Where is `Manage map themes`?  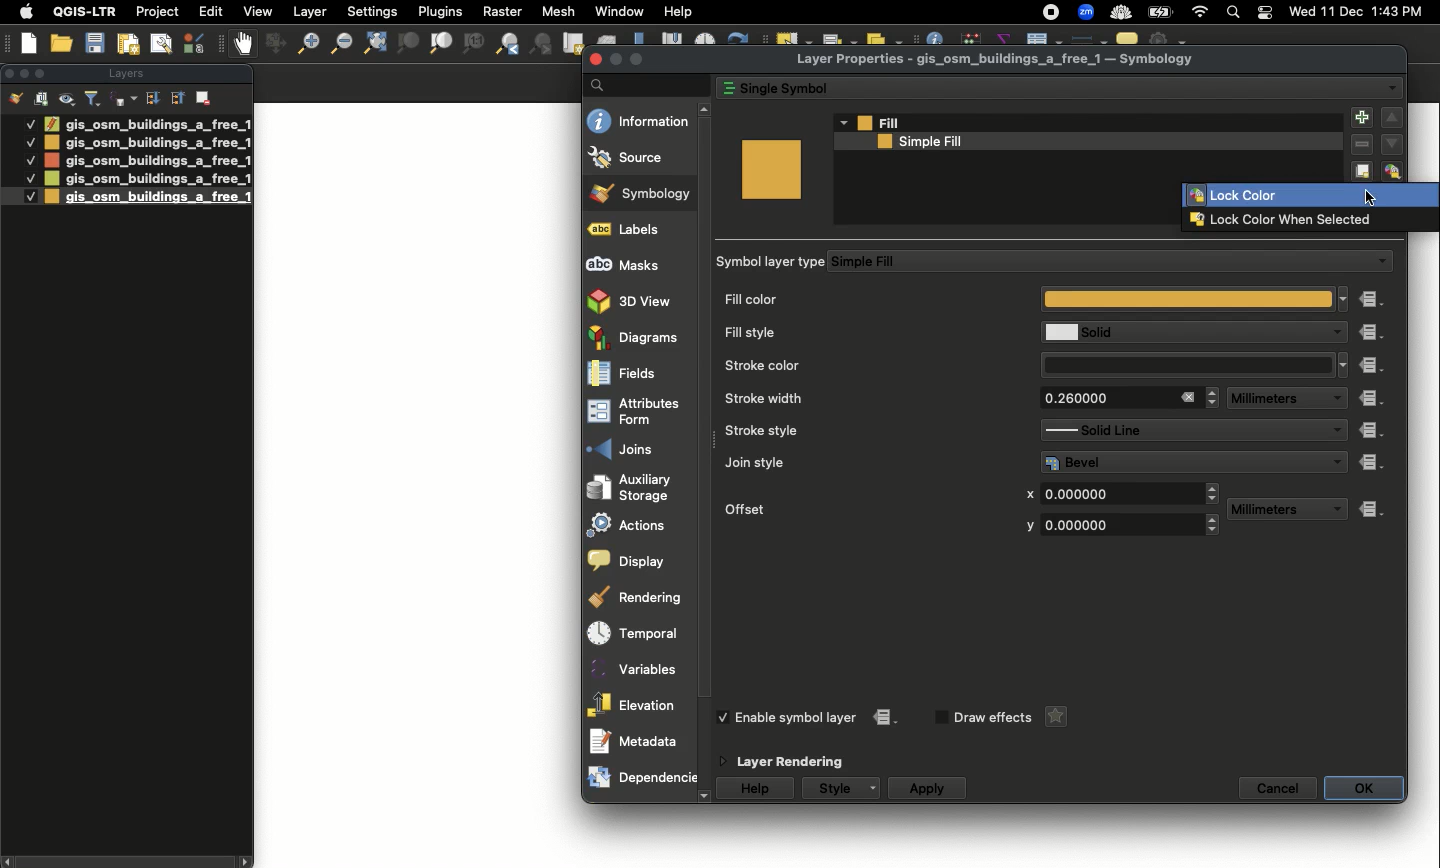 Manage map themes is located at coordinates (68, 99).